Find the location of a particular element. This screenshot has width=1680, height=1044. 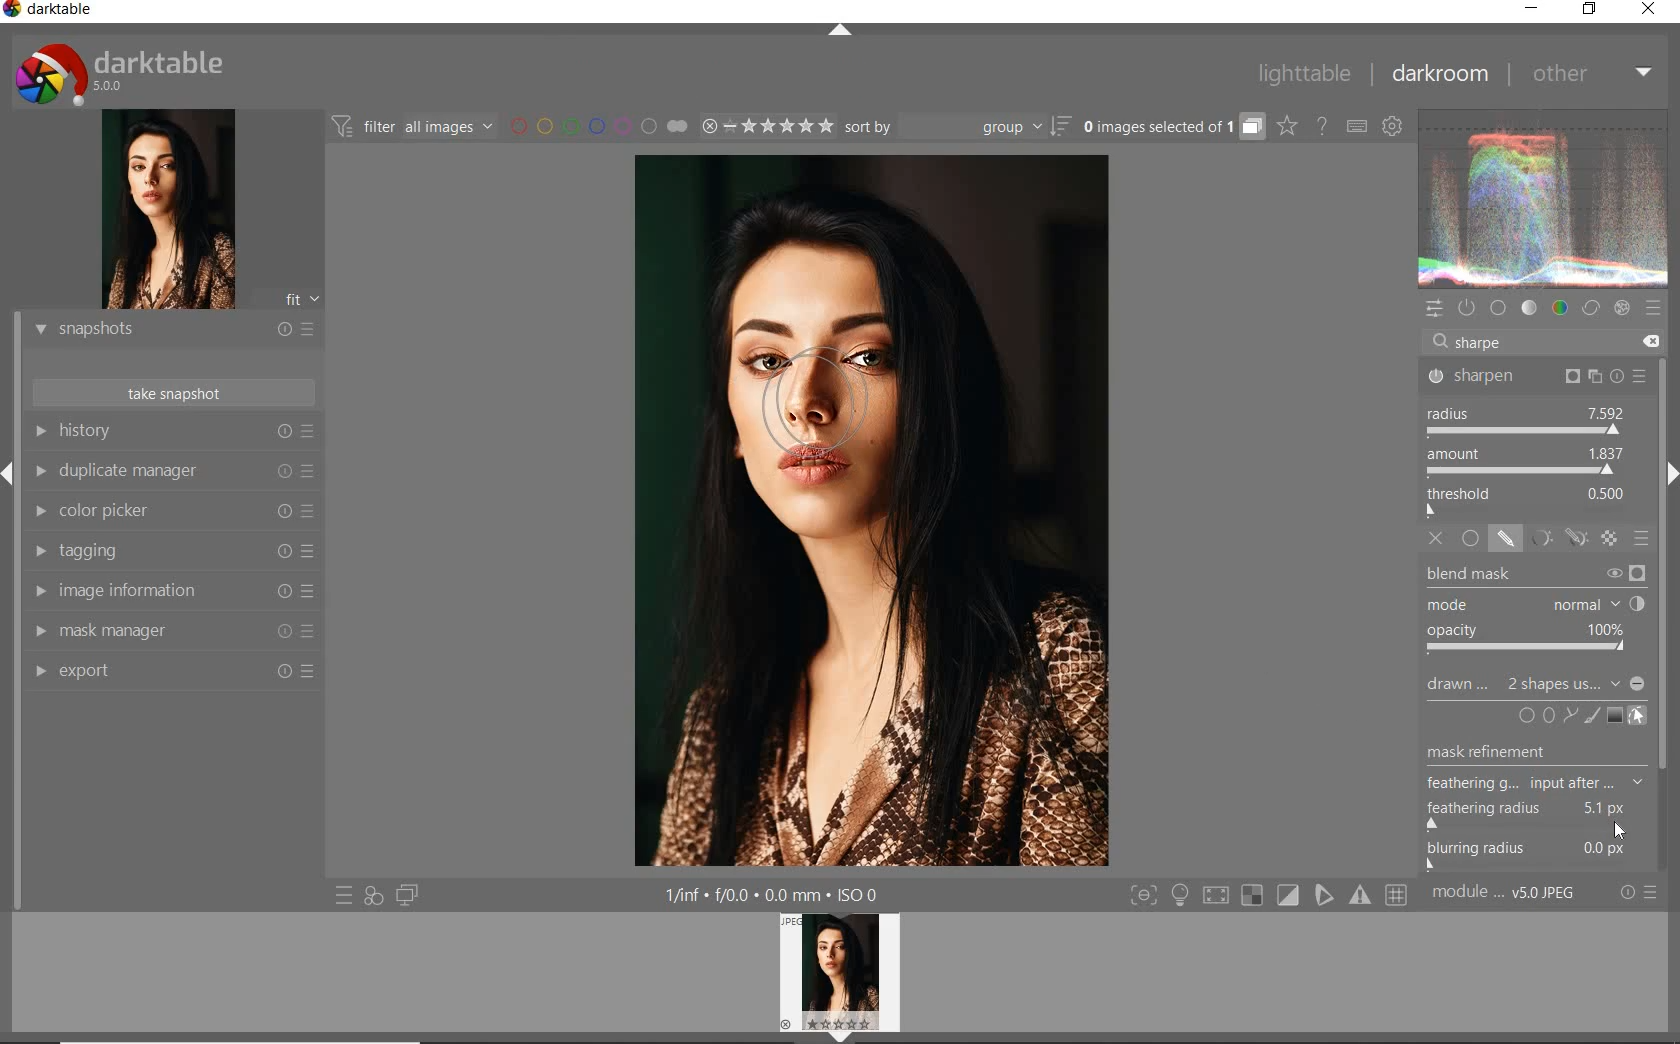

selected image is located at coordinates (870, 514).